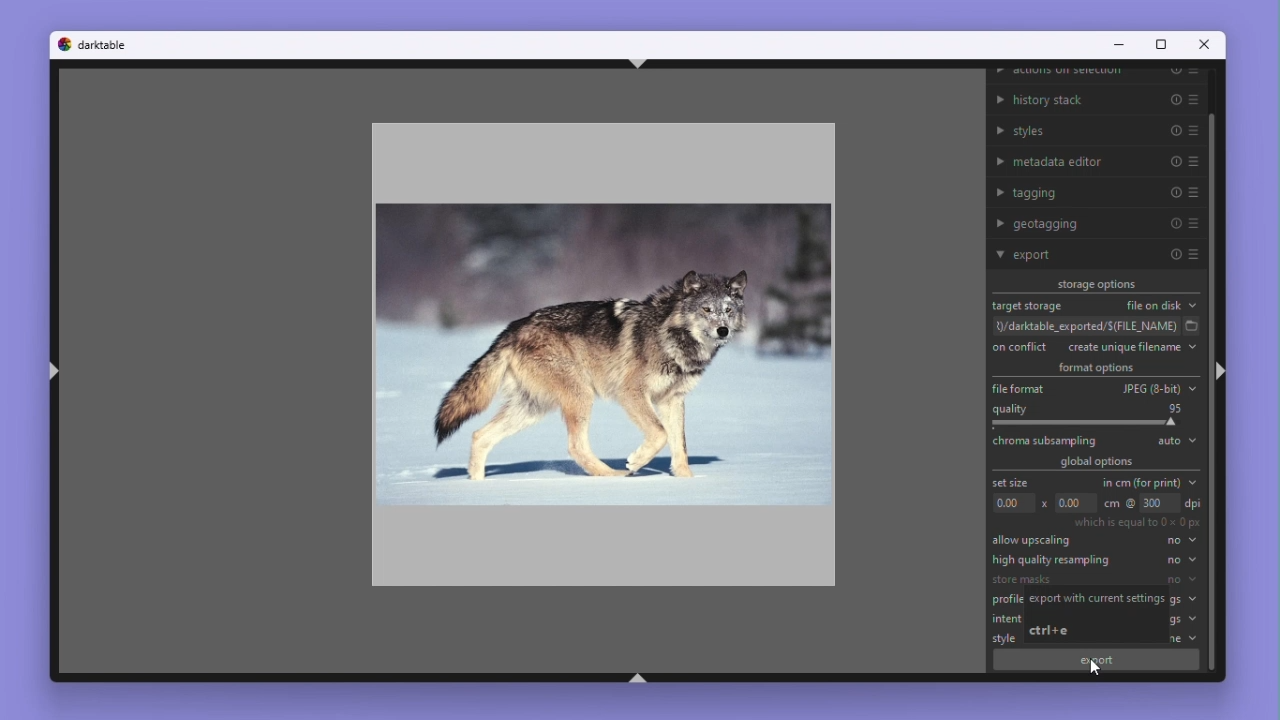 This screenshot has width=1280, height=720. What do you see at coordinates (1193, 504) in the screenshot?
I see `dpi` at bounding box center [1193, 504].